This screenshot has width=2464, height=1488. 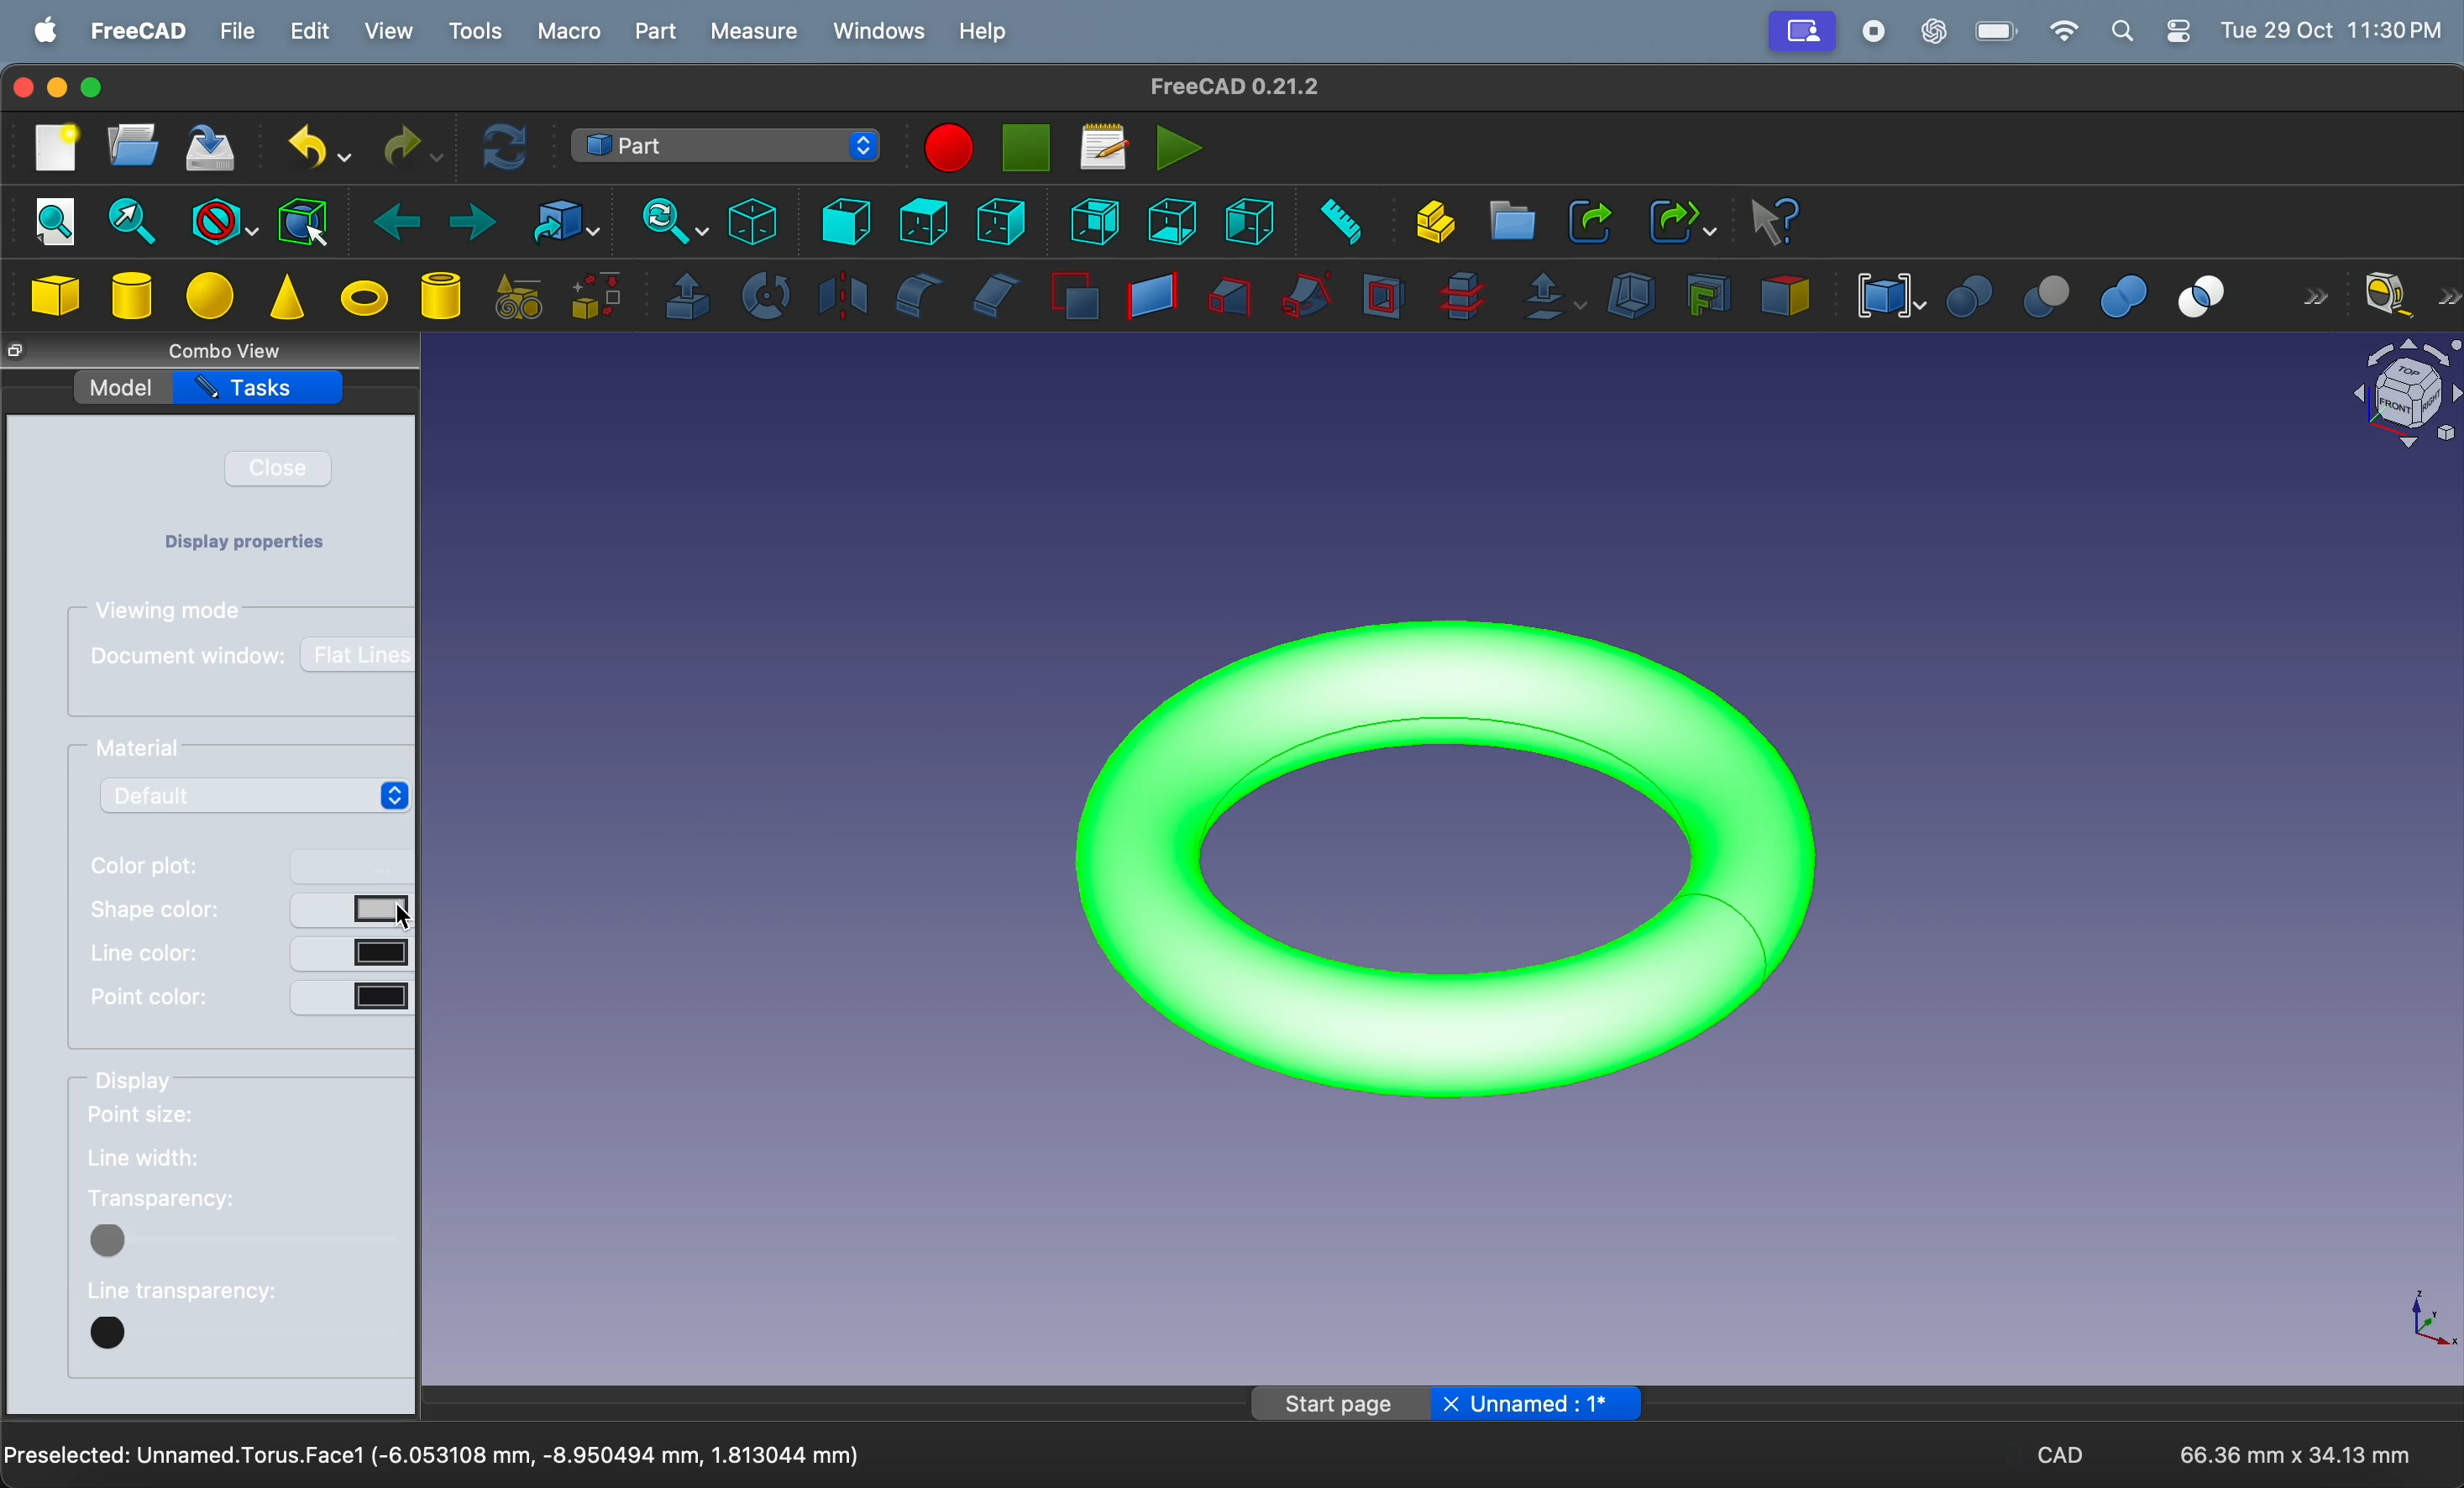 I want to click on cross section, so click(x=1461, y=297).